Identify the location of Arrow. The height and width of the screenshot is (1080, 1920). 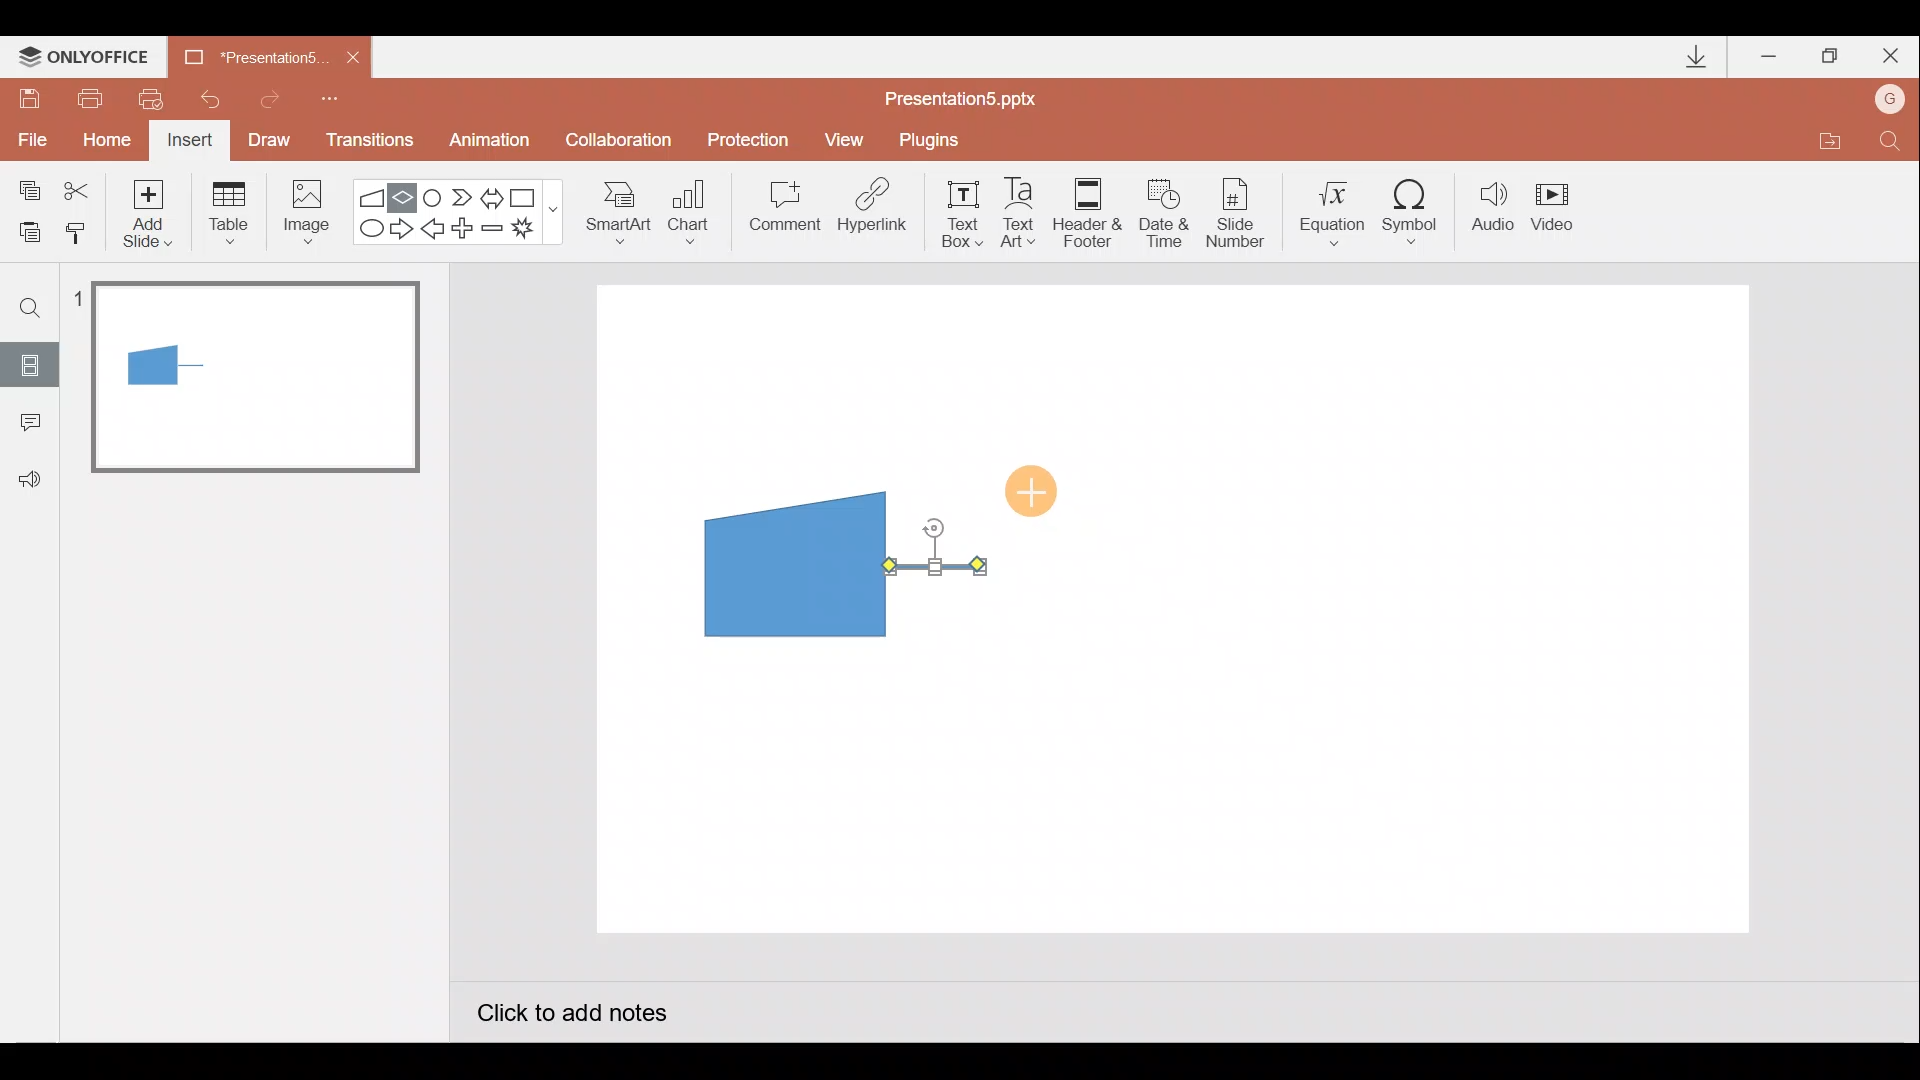
(935, 566).